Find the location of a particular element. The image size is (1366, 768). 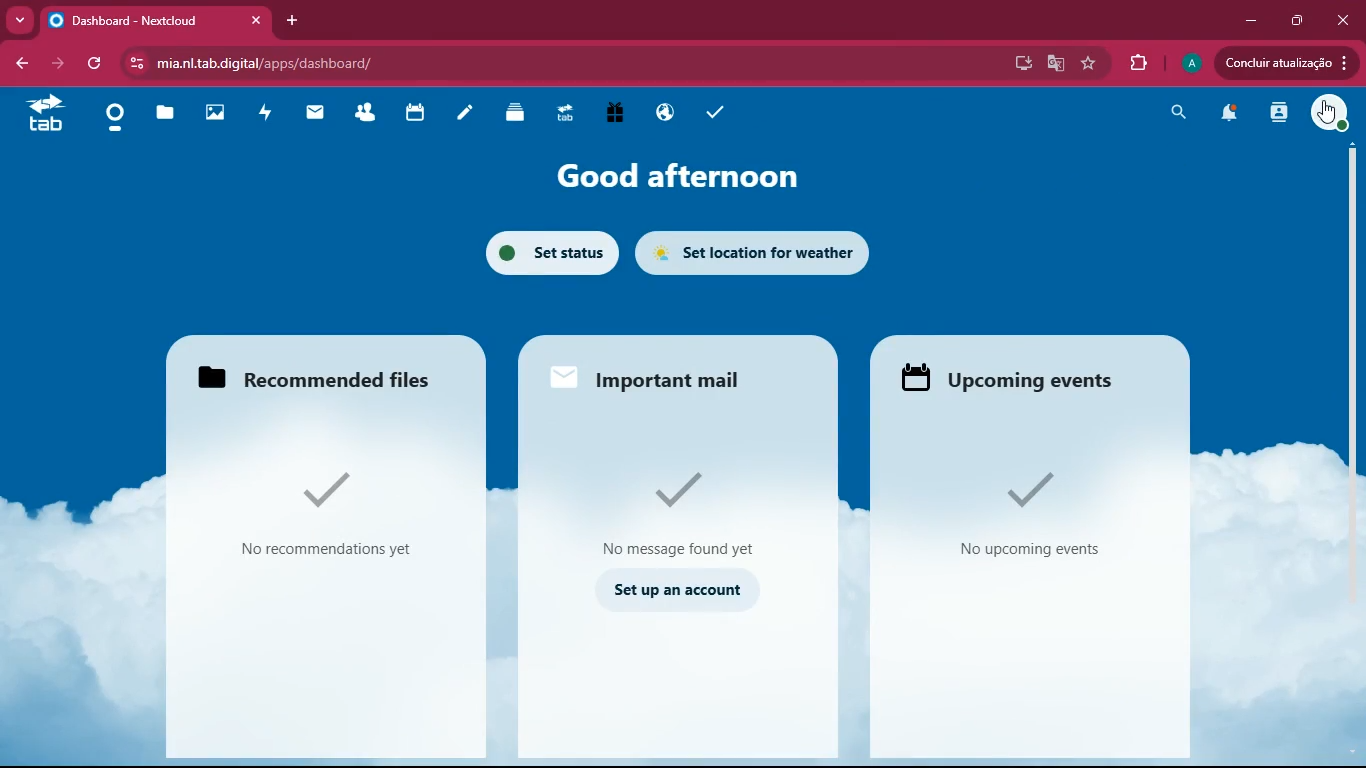

desktop is located at coordinates (1020, 65).